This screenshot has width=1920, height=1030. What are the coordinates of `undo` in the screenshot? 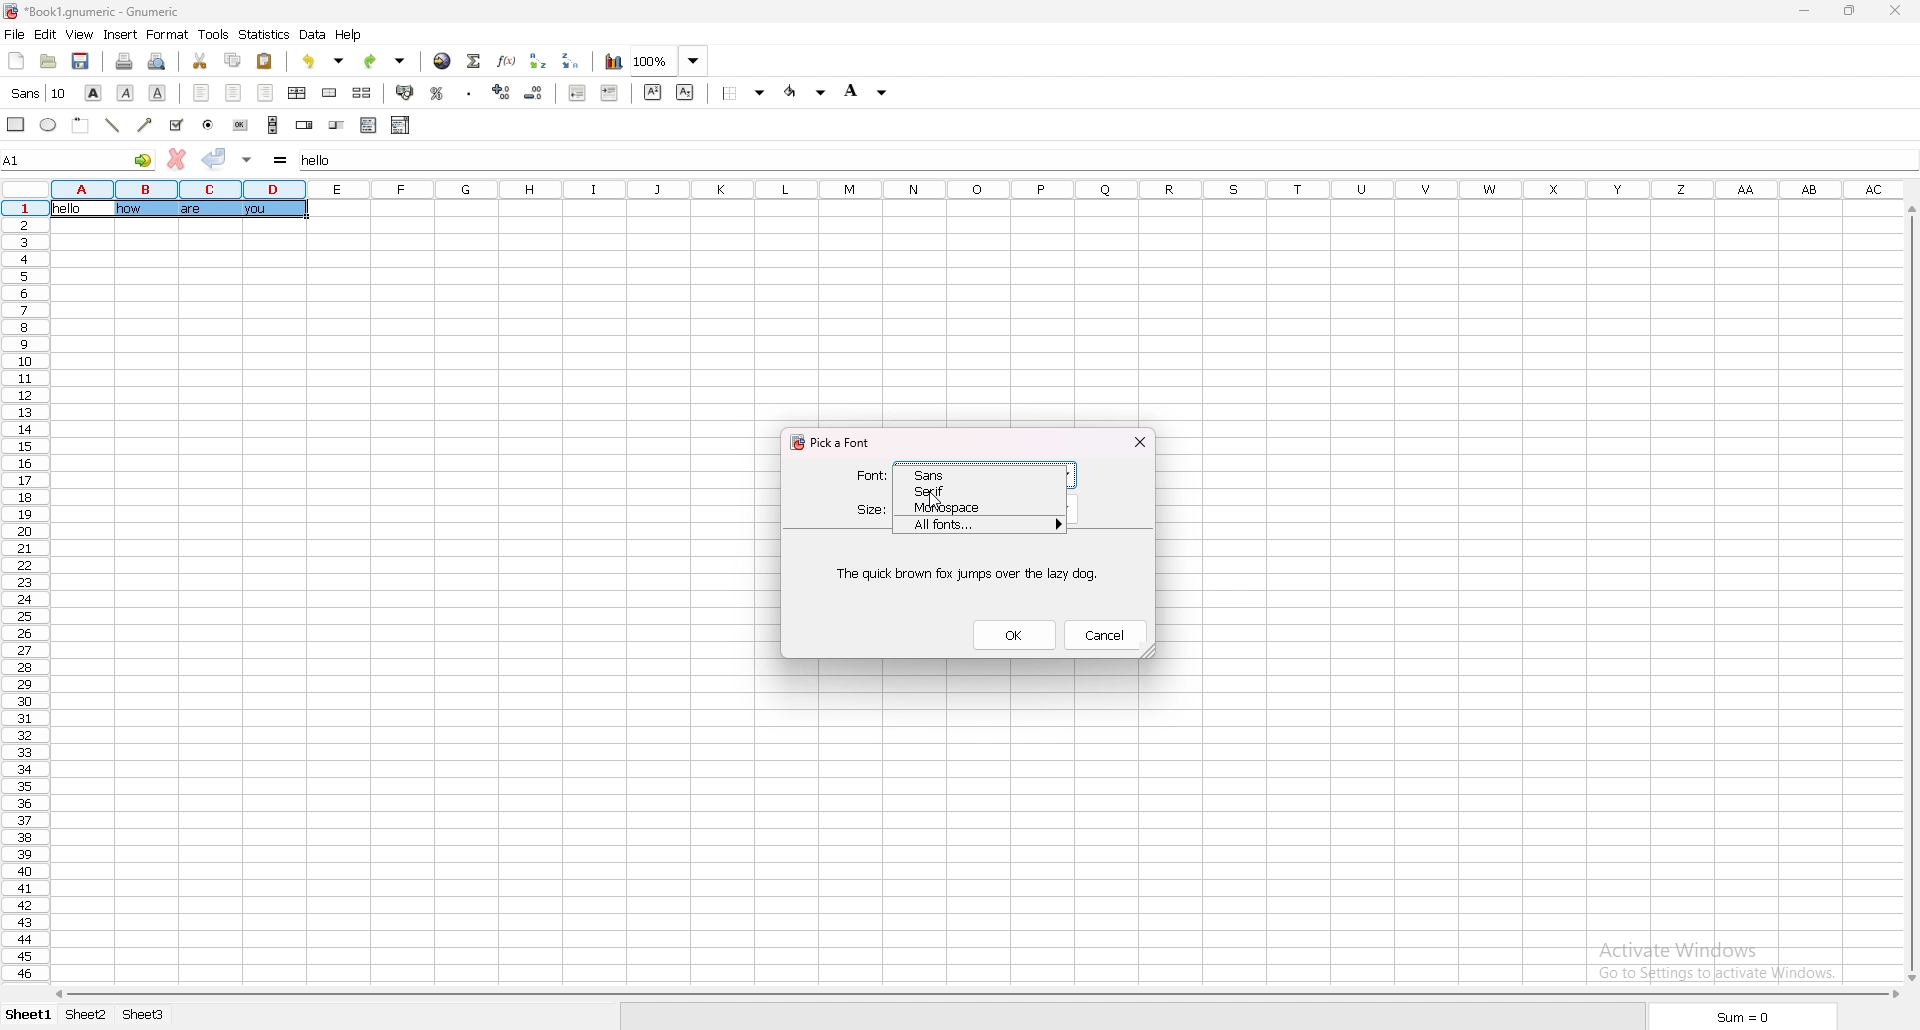 It's located at (326, 61).